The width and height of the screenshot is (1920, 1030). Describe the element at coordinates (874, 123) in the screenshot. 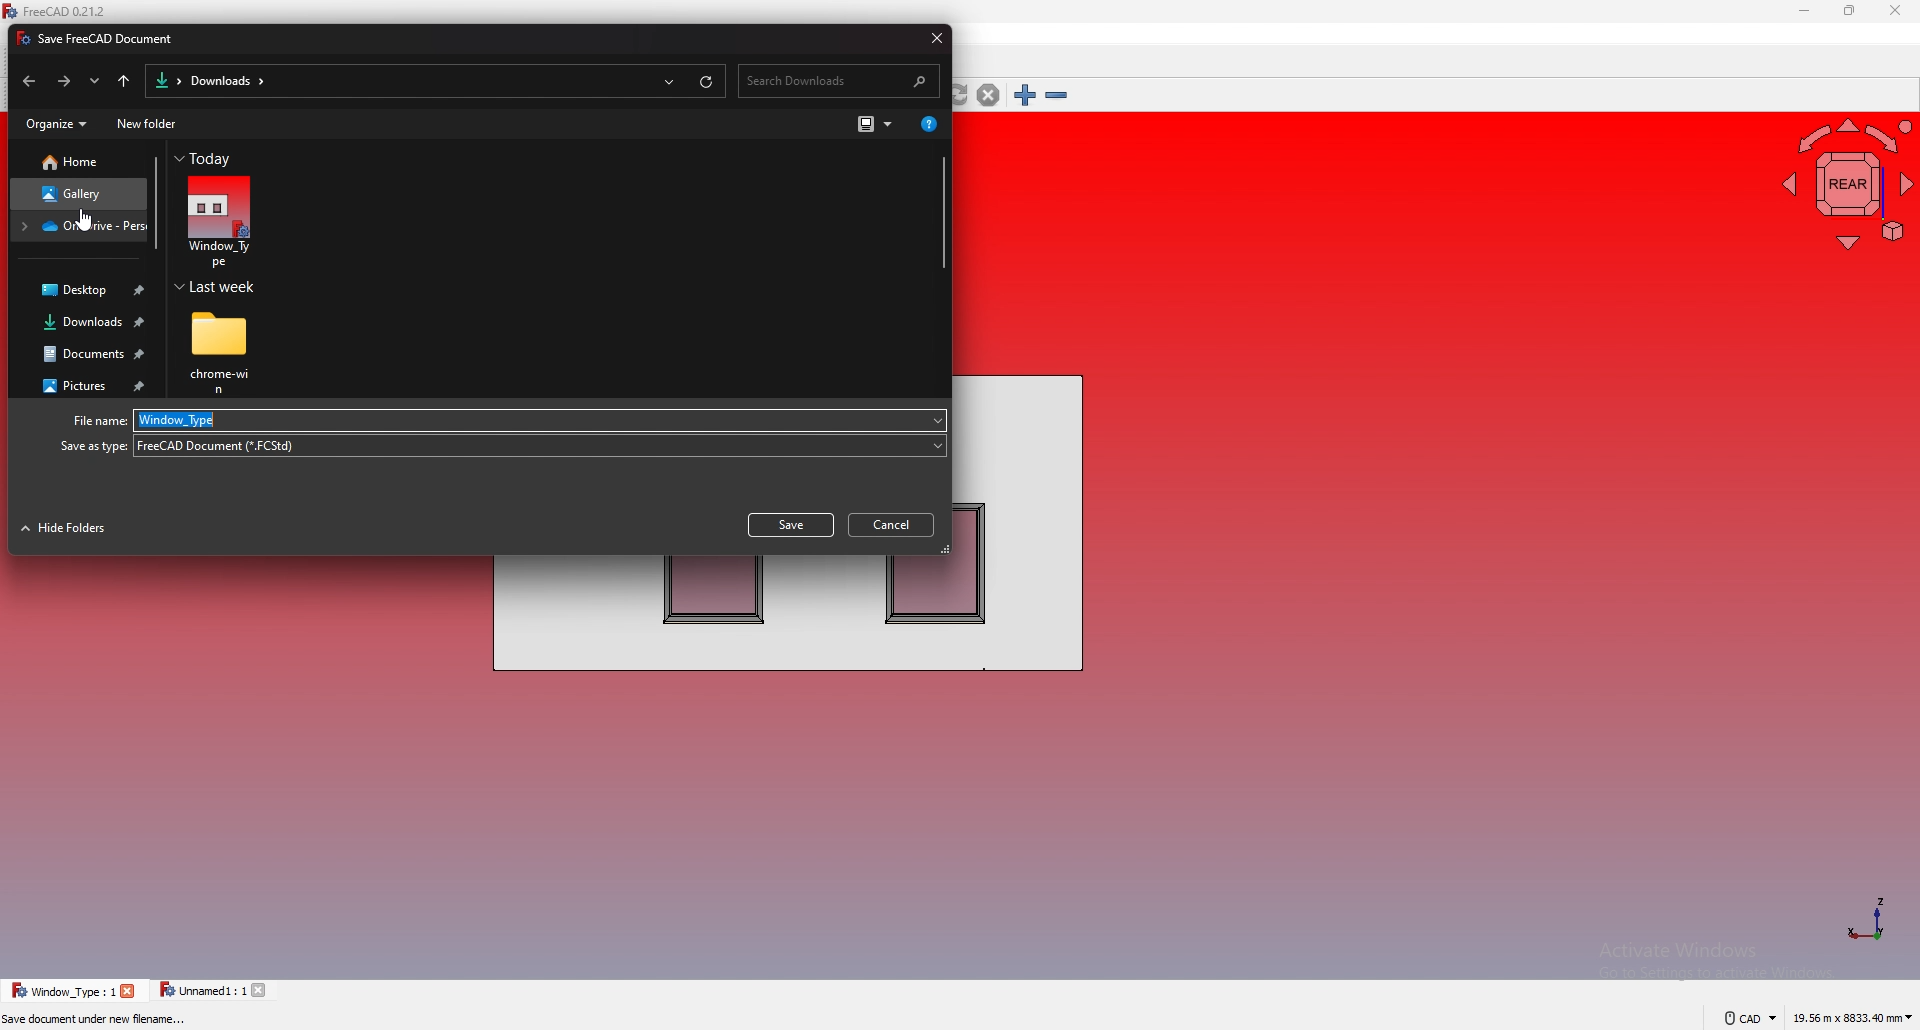

I see `change your view` at that location.